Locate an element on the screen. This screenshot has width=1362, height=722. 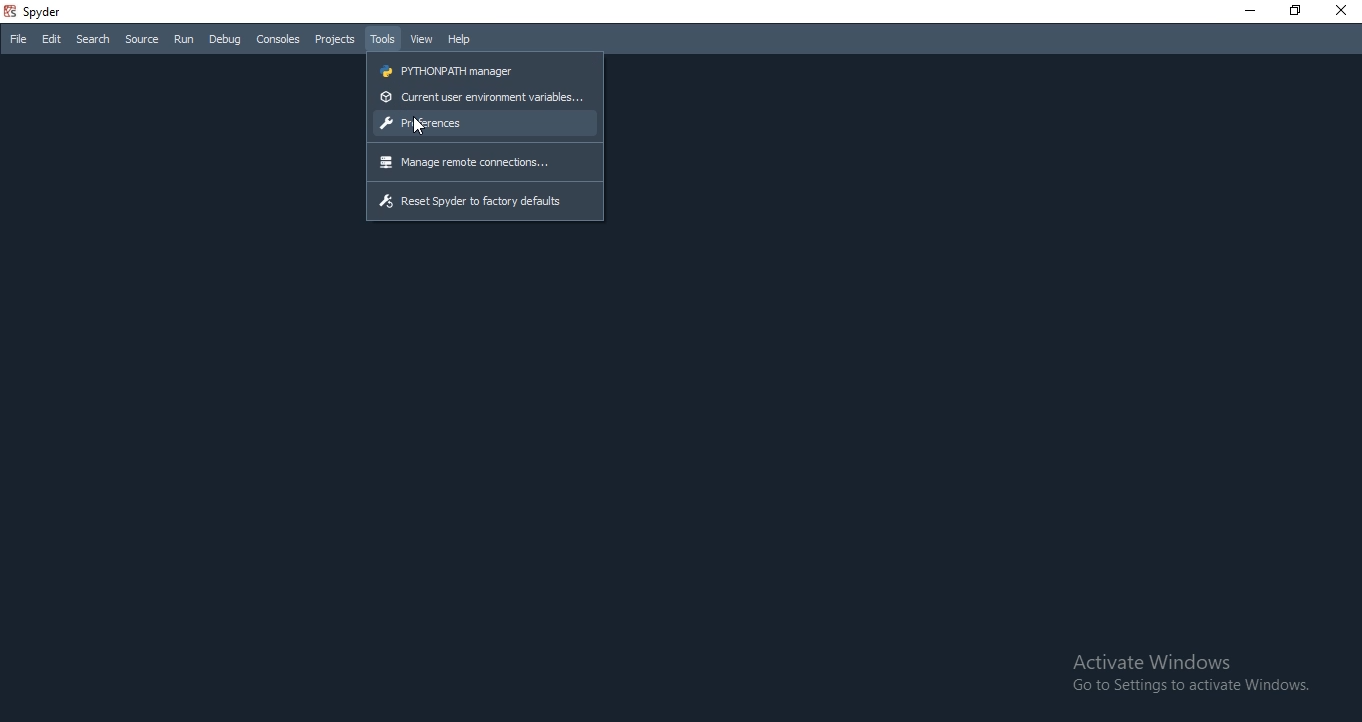
Debug is located at coordinates (225, 40).